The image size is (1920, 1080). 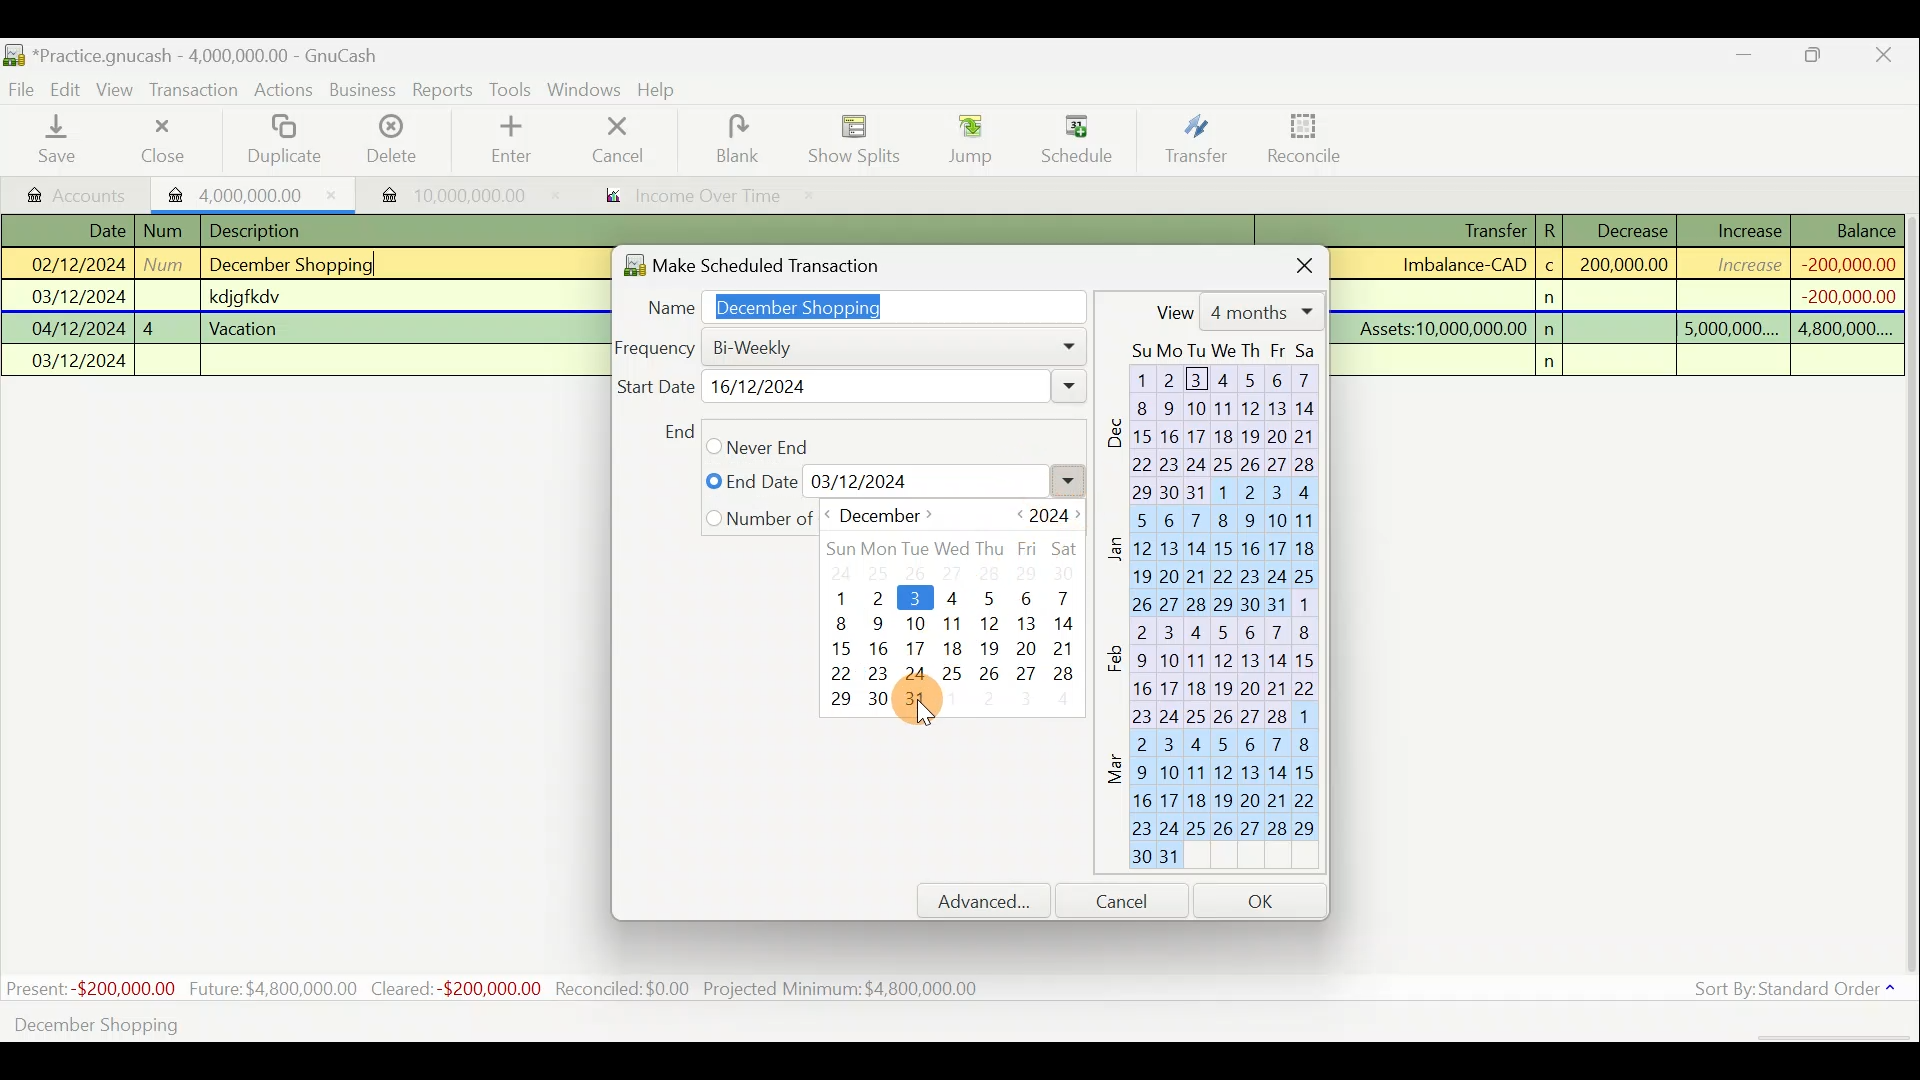 I want to click on Duplicate, so click(x=280, y=141).